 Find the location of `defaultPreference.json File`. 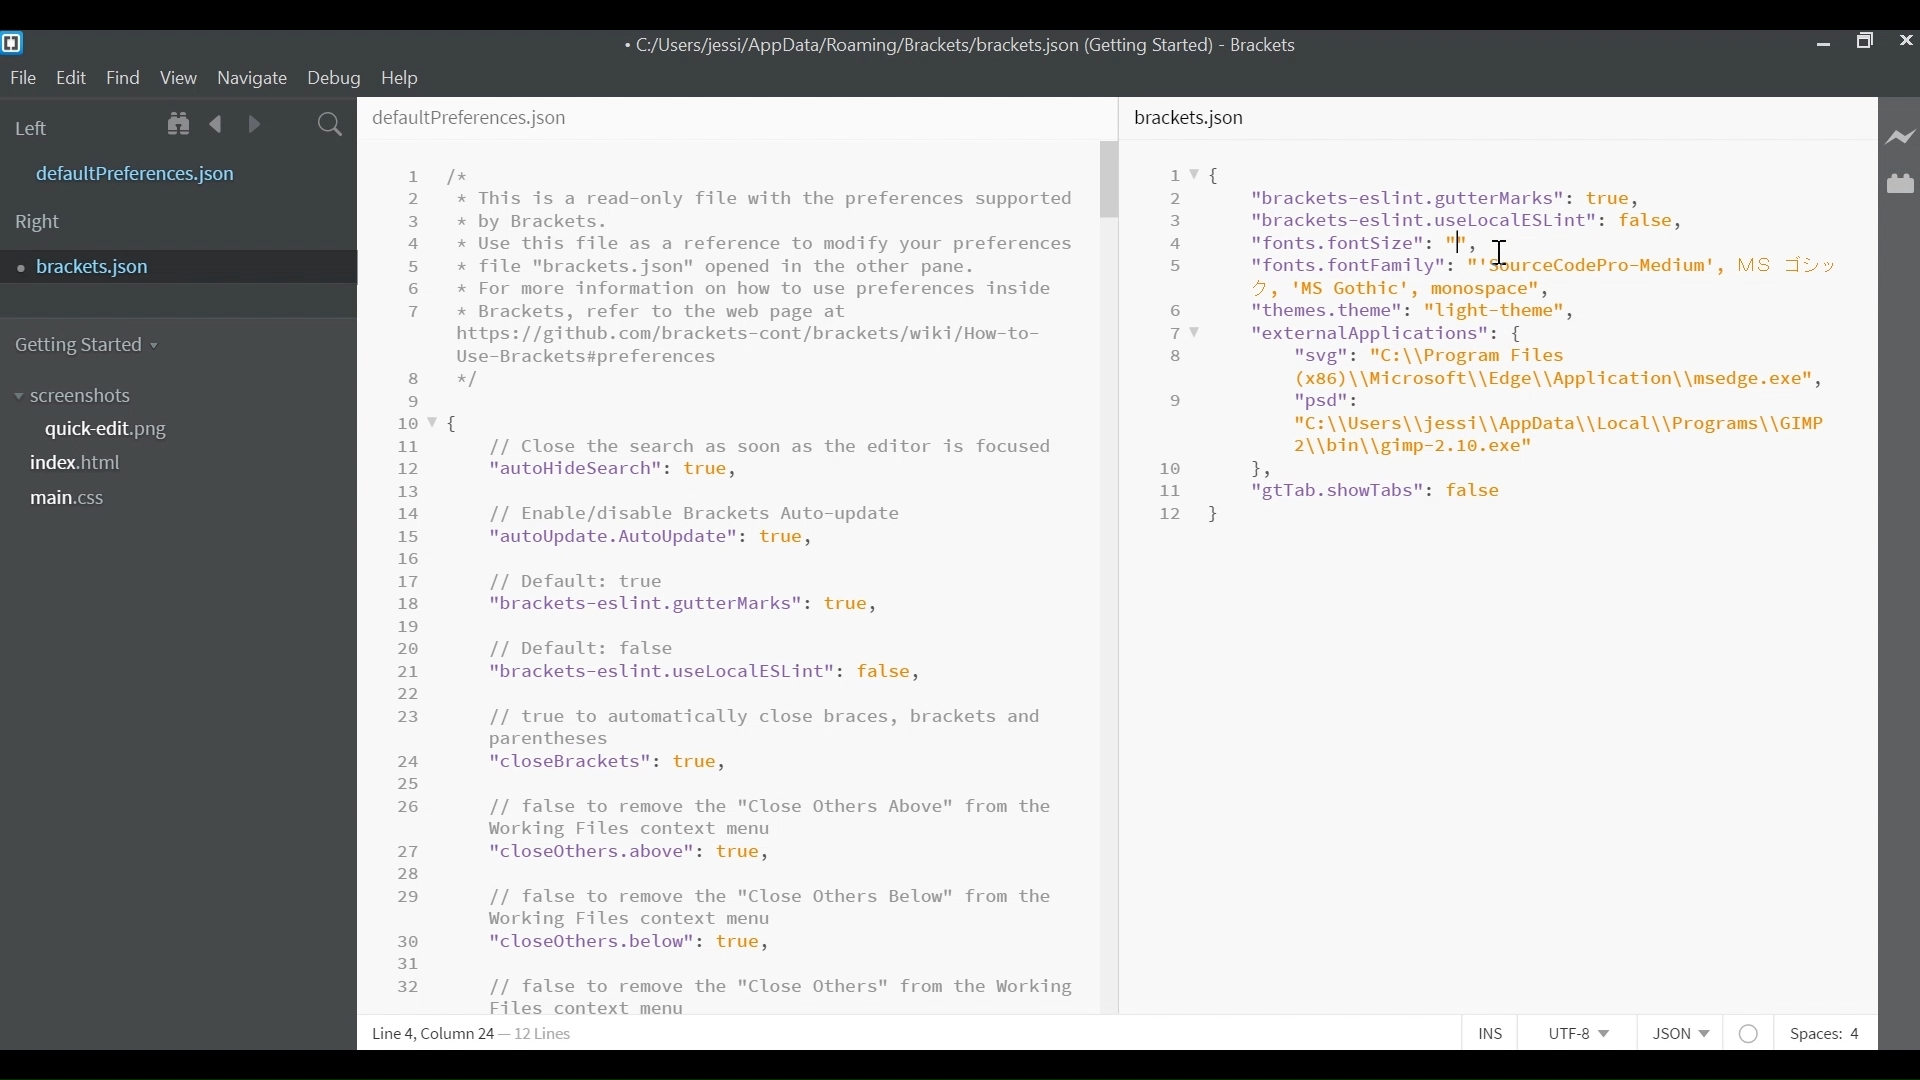

defaultPreference.json File is located at coordinates (142, 175).